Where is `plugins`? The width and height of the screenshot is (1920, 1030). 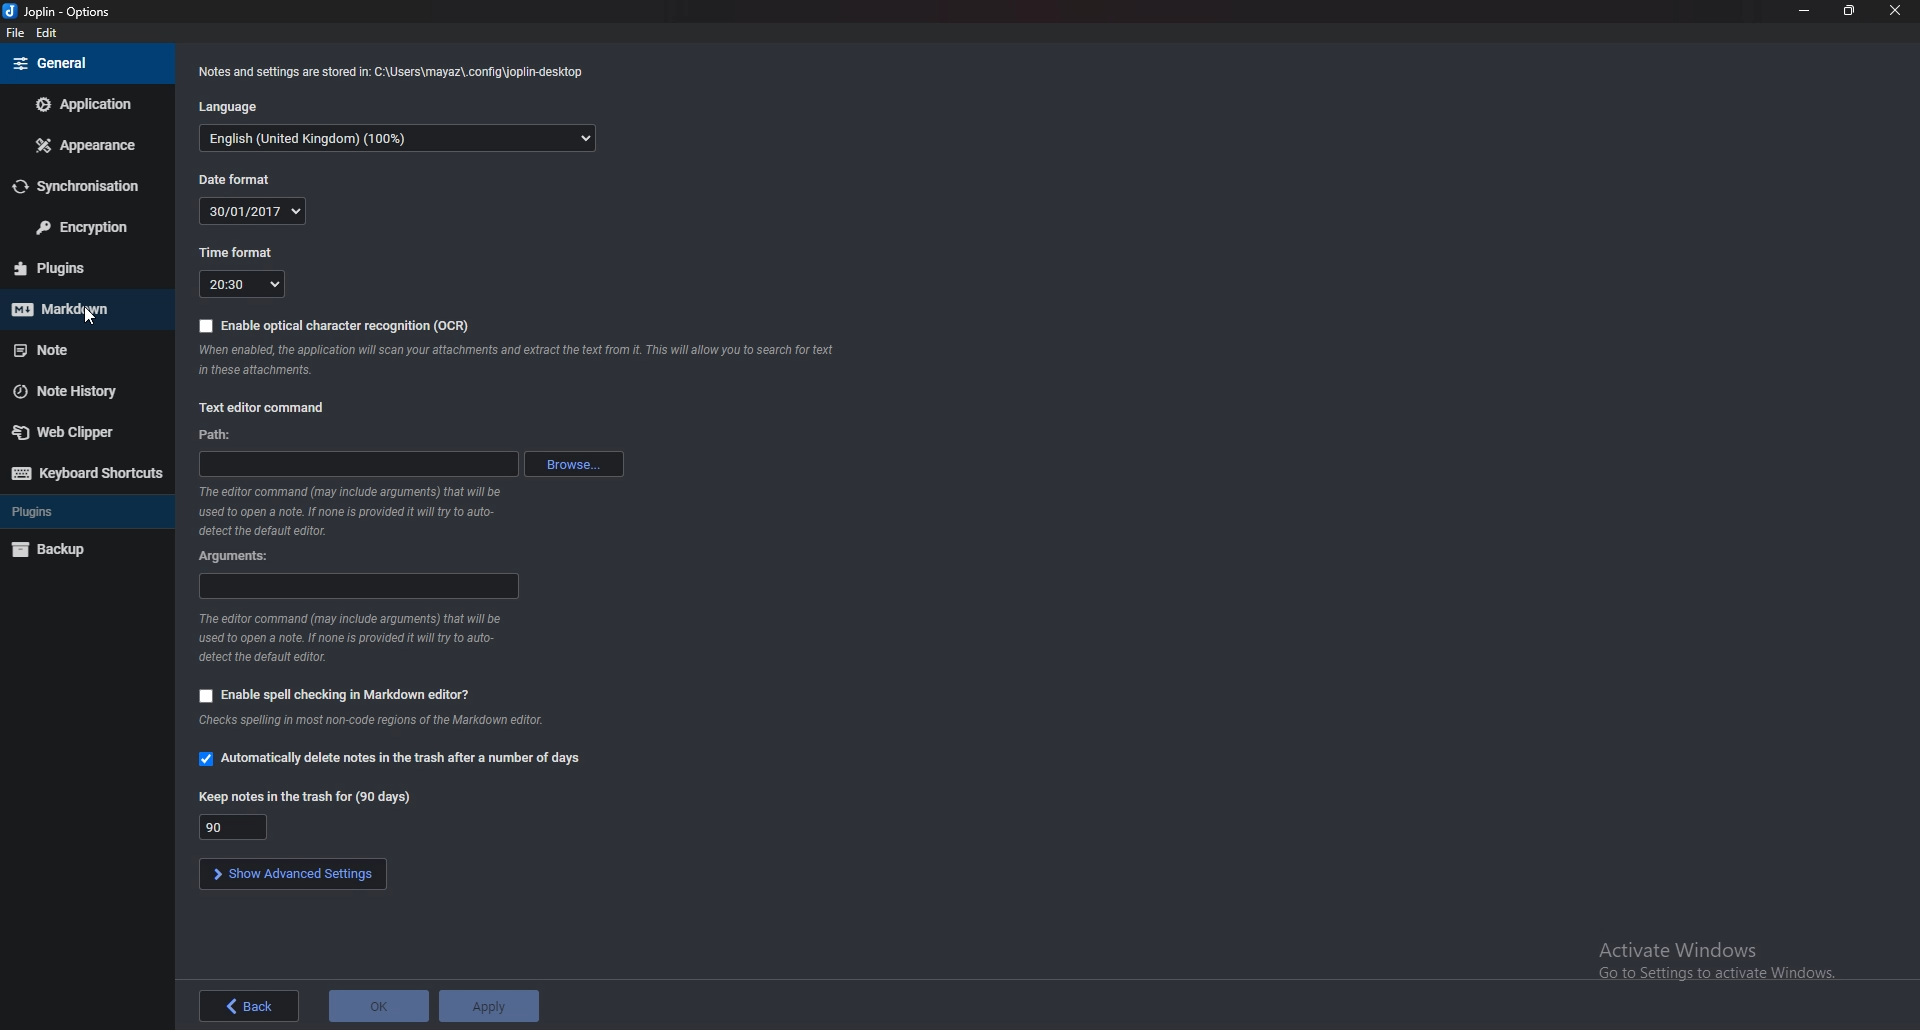
plugins is located at coordinates (81, 268).